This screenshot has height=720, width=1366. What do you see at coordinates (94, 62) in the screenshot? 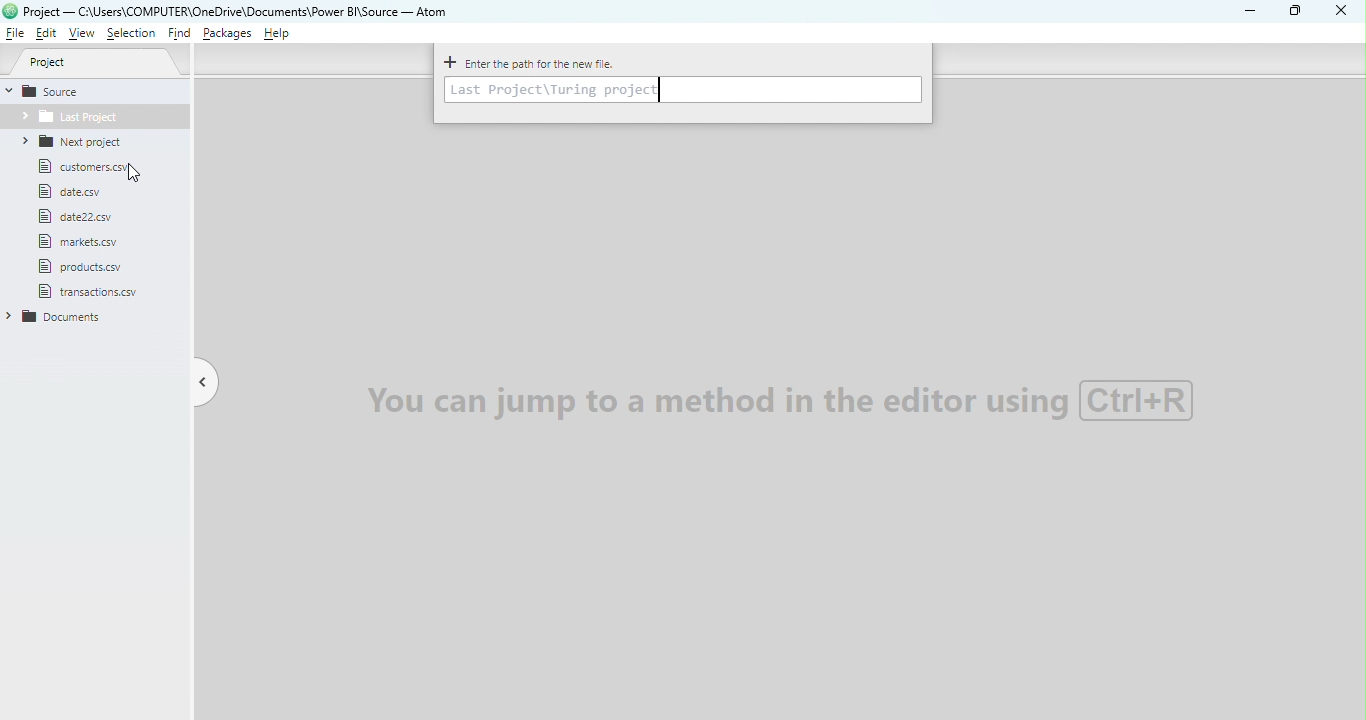
I see `Project` at bounding box center [94, 62].